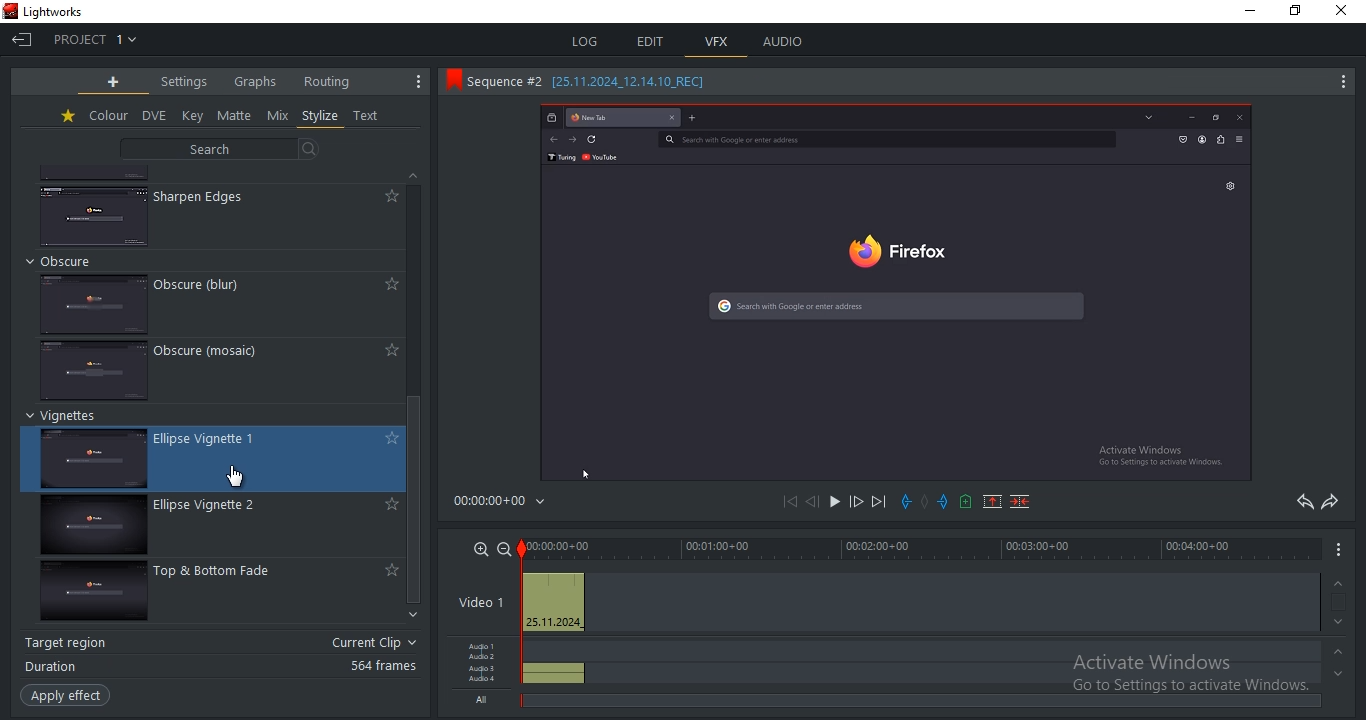  What do you see at coordinates (419, 502) in the screenshot?
I see `scroll bar` at bounding box center [419, 502].